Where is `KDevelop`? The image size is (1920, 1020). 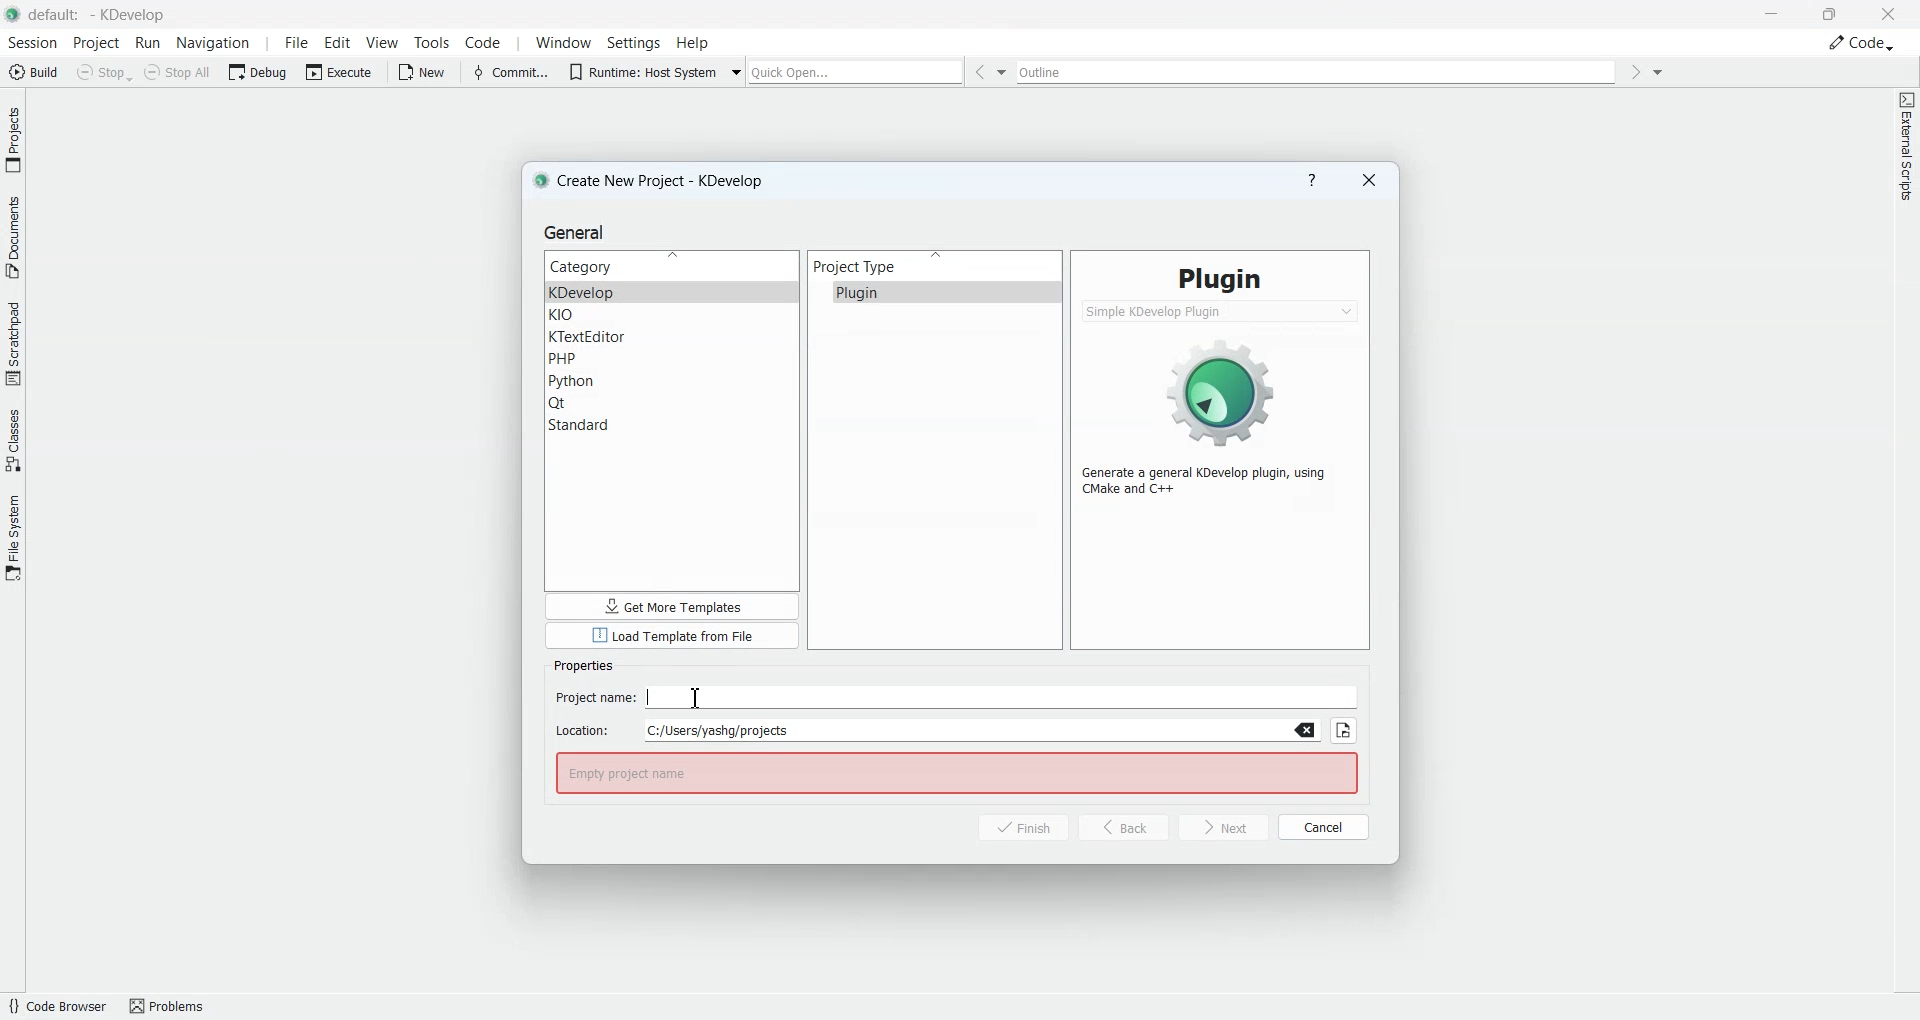
KDevelop is located at coordinates (672, 292).